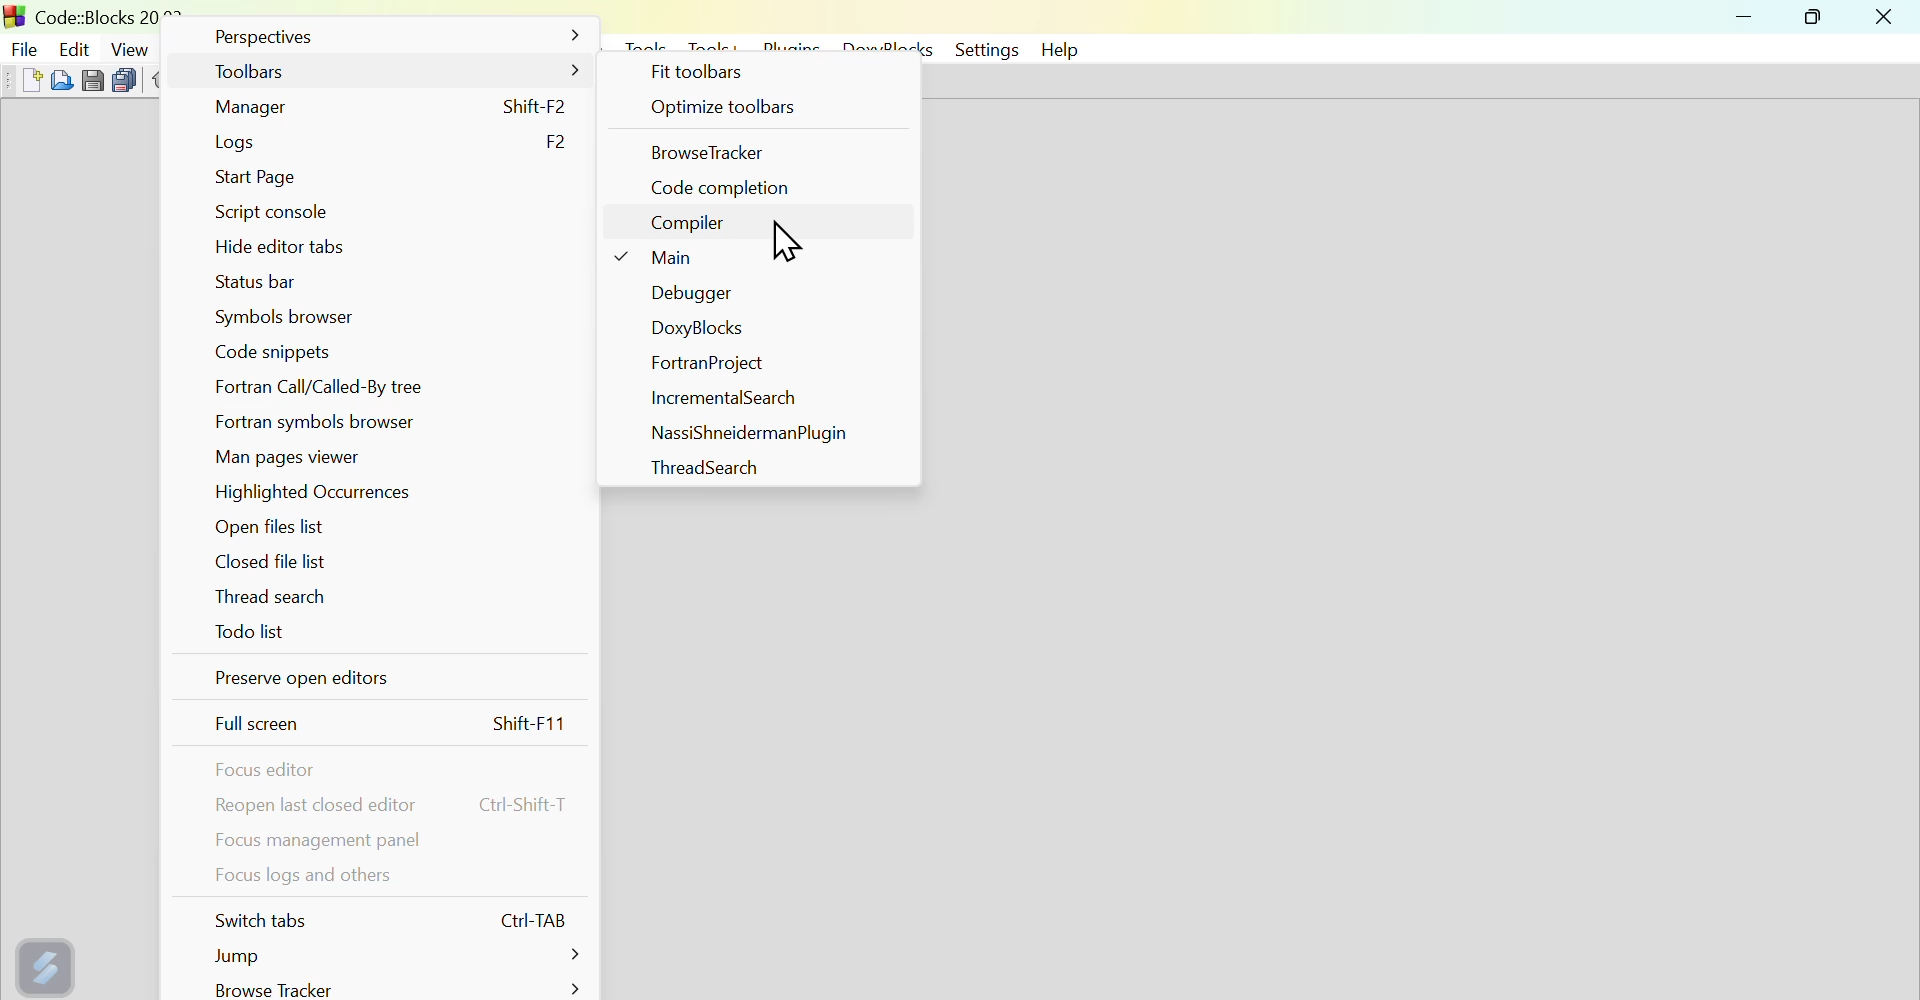 The width and height of the screenshot is (1920, 1000). I want to click on maximise, so click(1818, 20).